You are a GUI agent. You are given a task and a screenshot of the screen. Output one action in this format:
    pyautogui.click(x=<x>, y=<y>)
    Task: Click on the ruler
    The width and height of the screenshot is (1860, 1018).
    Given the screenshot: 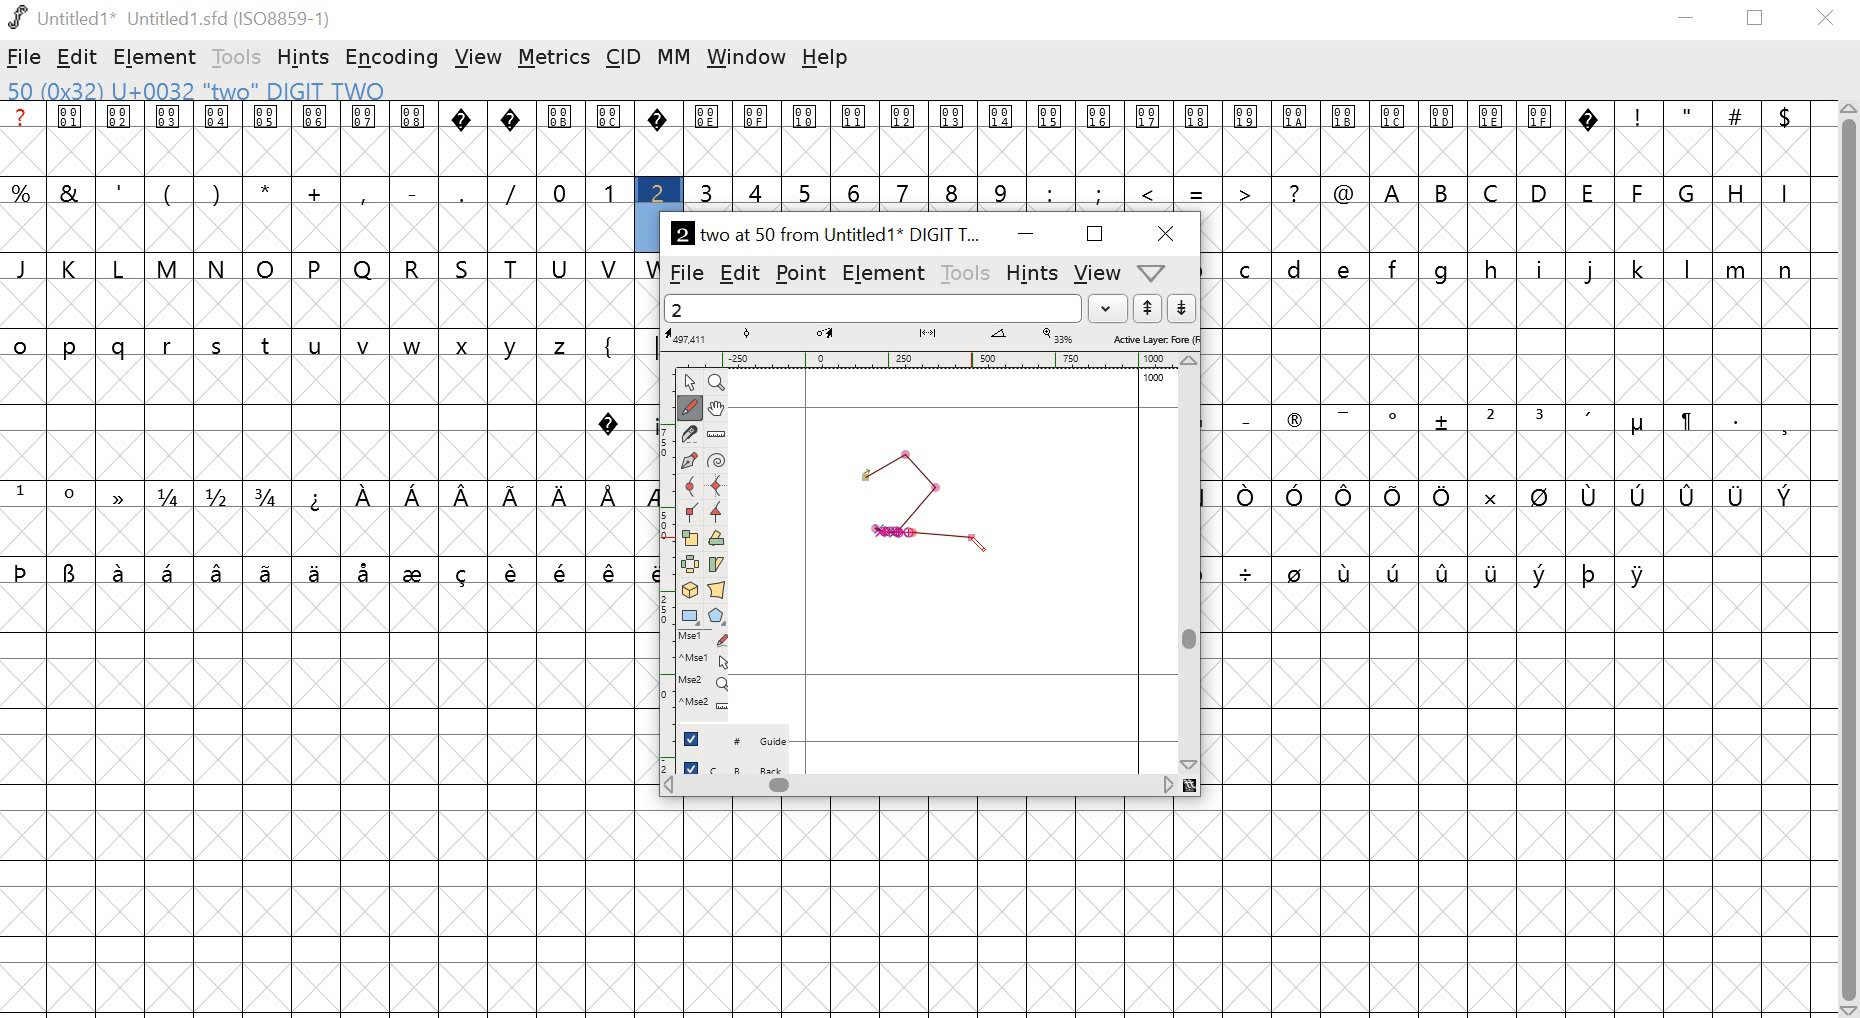 What is the action you would take?
    pyautogui.click(x=930, y=361)
    